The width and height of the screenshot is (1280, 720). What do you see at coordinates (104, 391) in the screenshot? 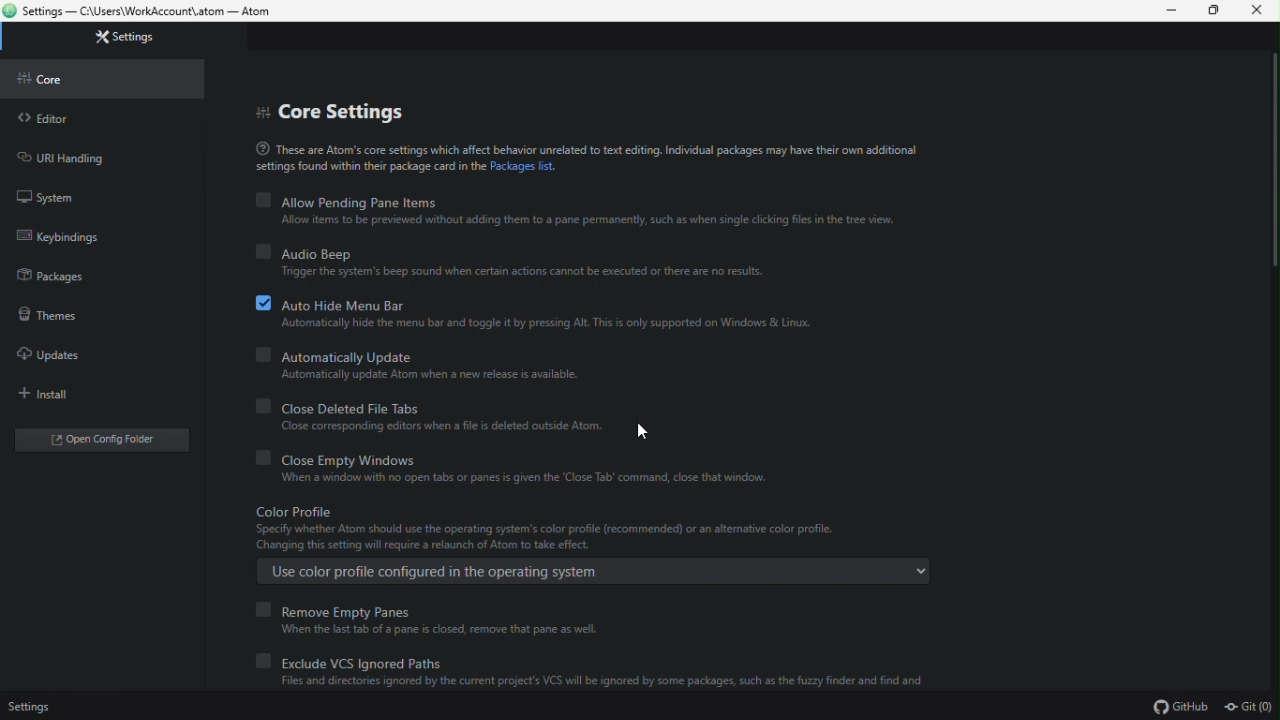
I see `install` at bounding box center [104, 391].